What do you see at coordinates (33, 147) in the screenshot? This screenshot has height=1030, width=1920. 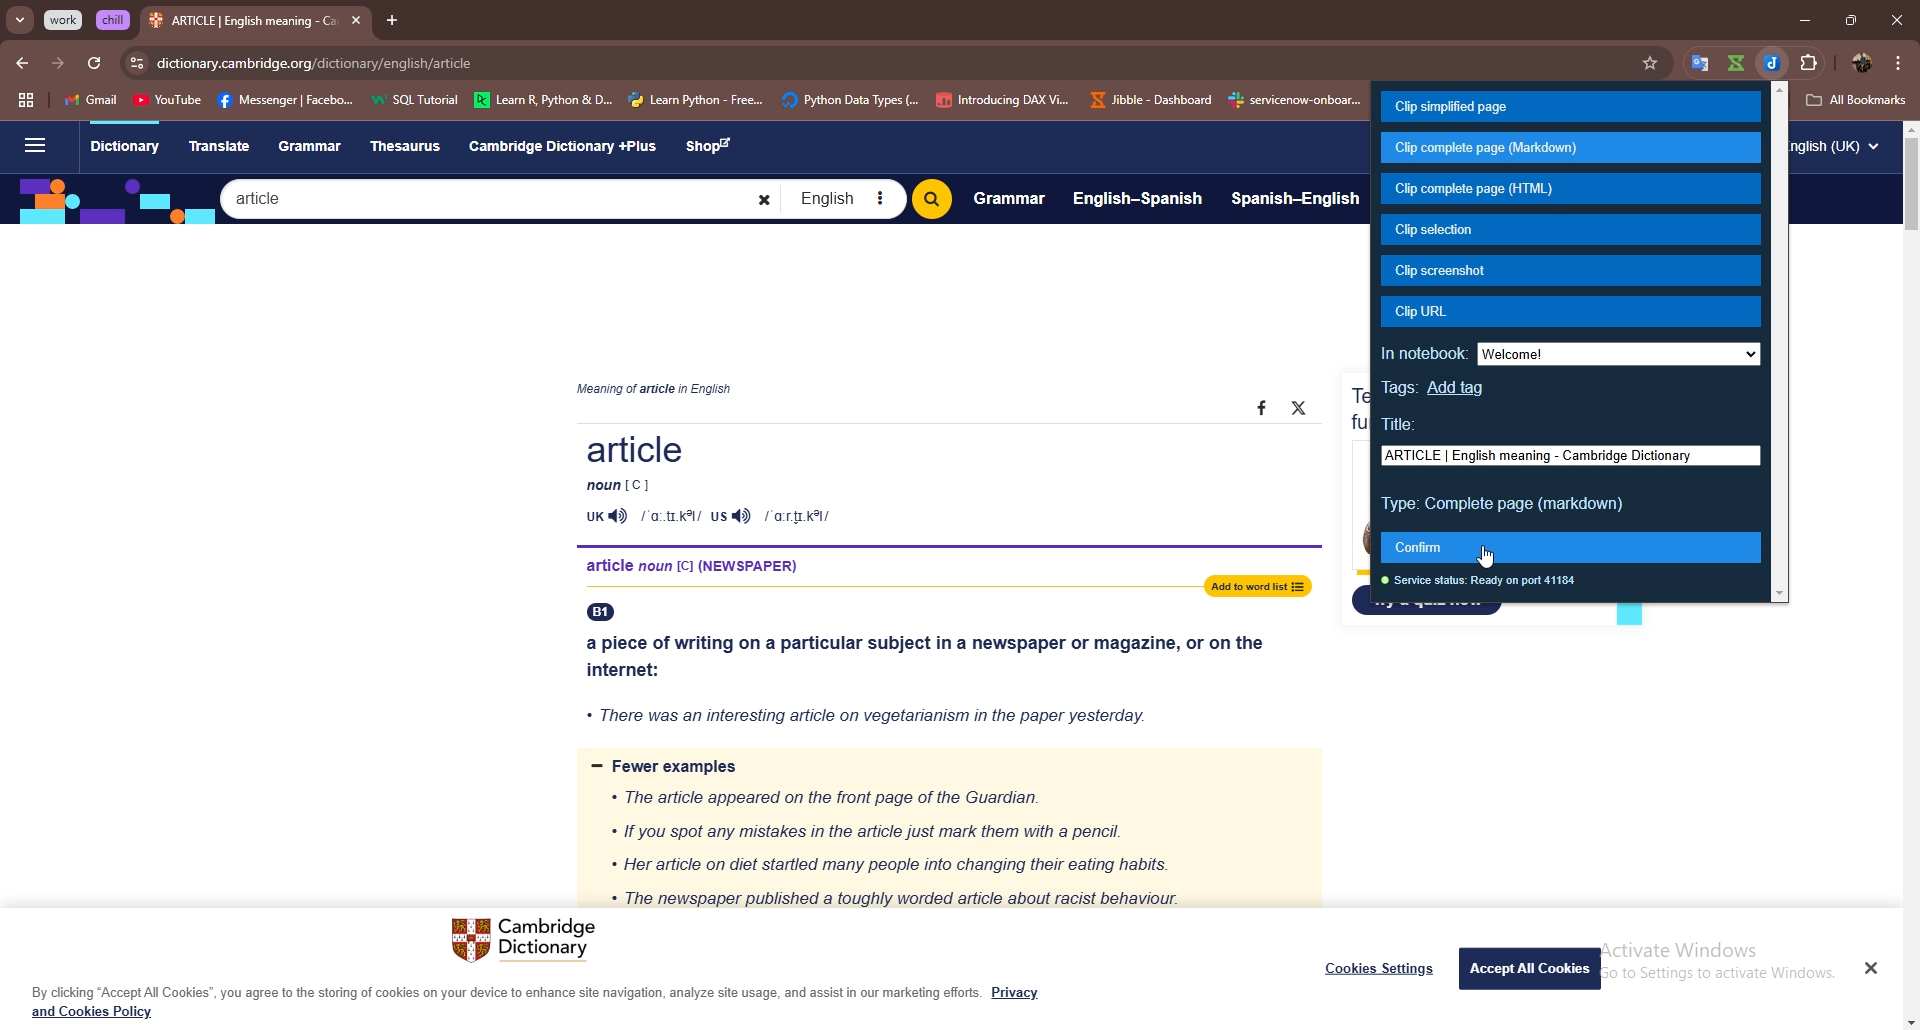 I see `Sidebar` at bounding box center [33, 147].